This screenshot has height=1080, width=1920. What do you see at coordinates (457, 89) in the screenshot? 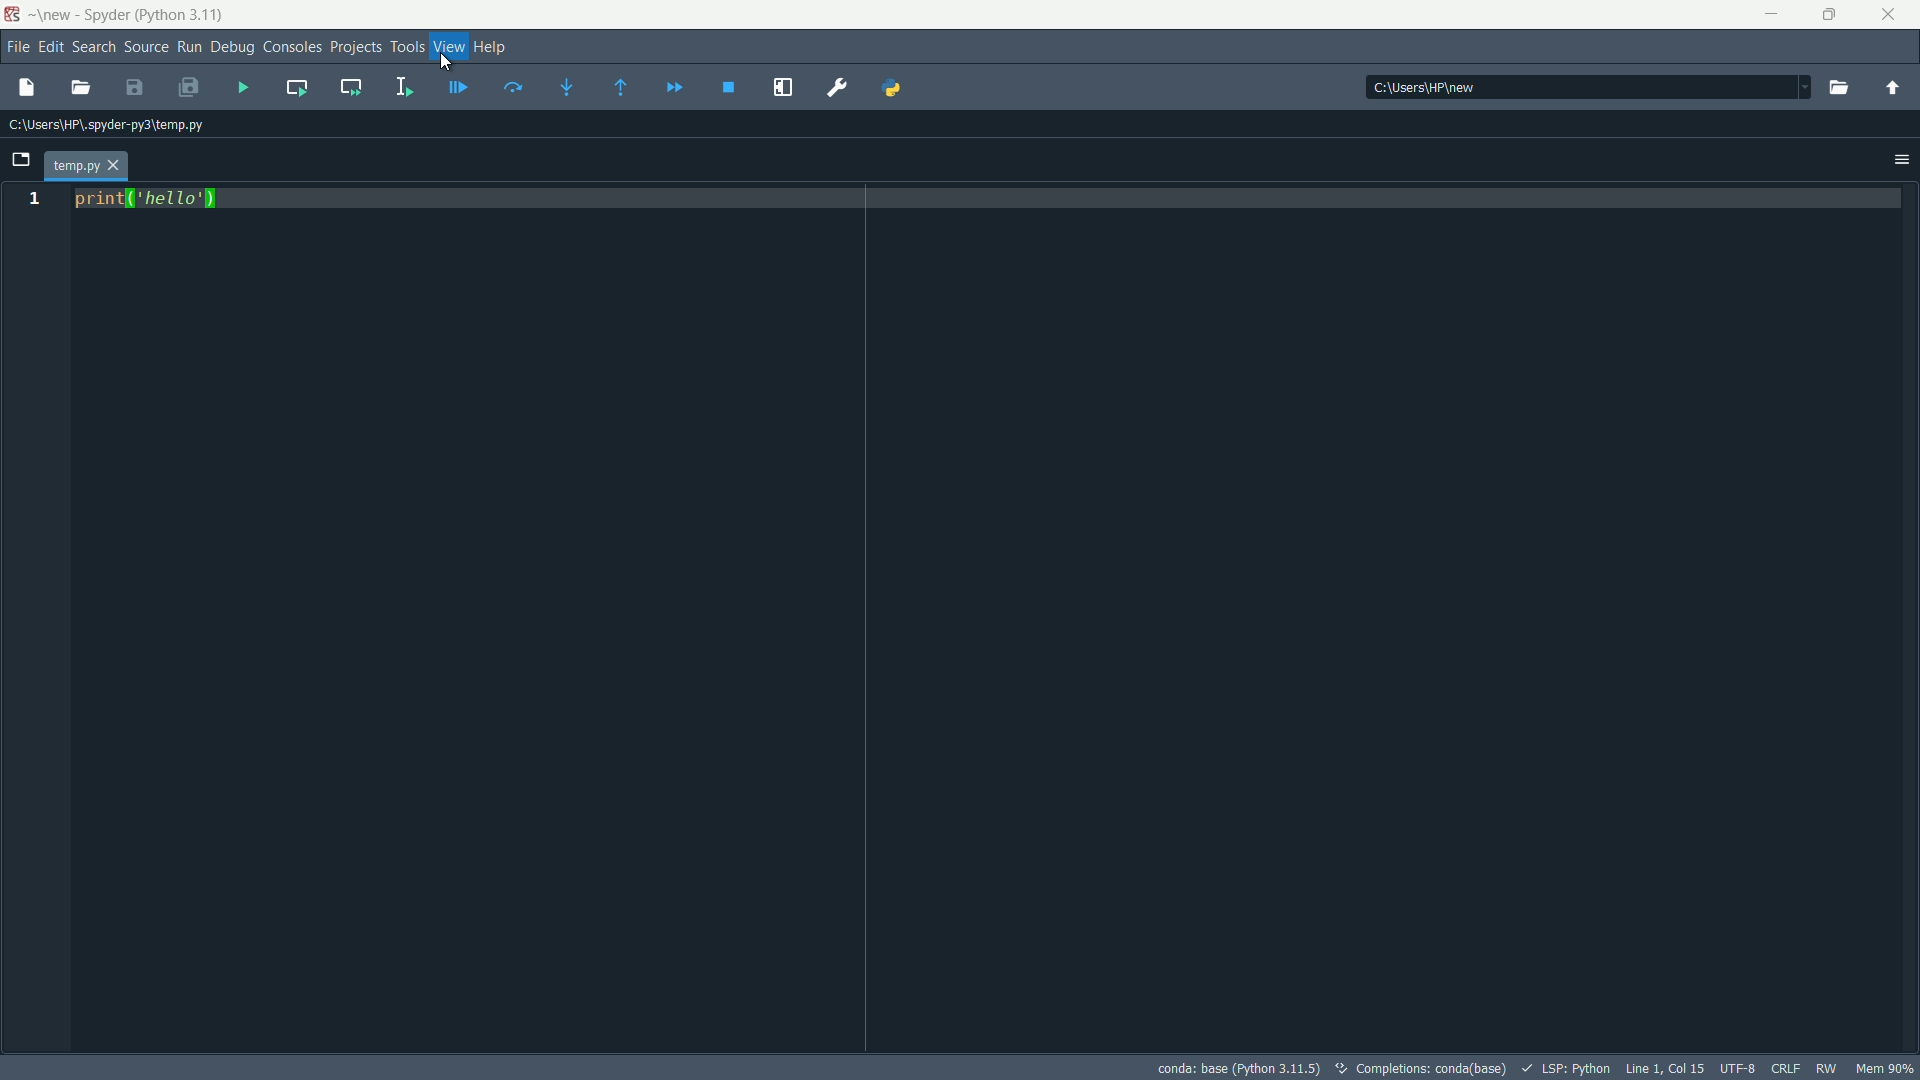
I see `debug file` at bounding box center [457, 89].